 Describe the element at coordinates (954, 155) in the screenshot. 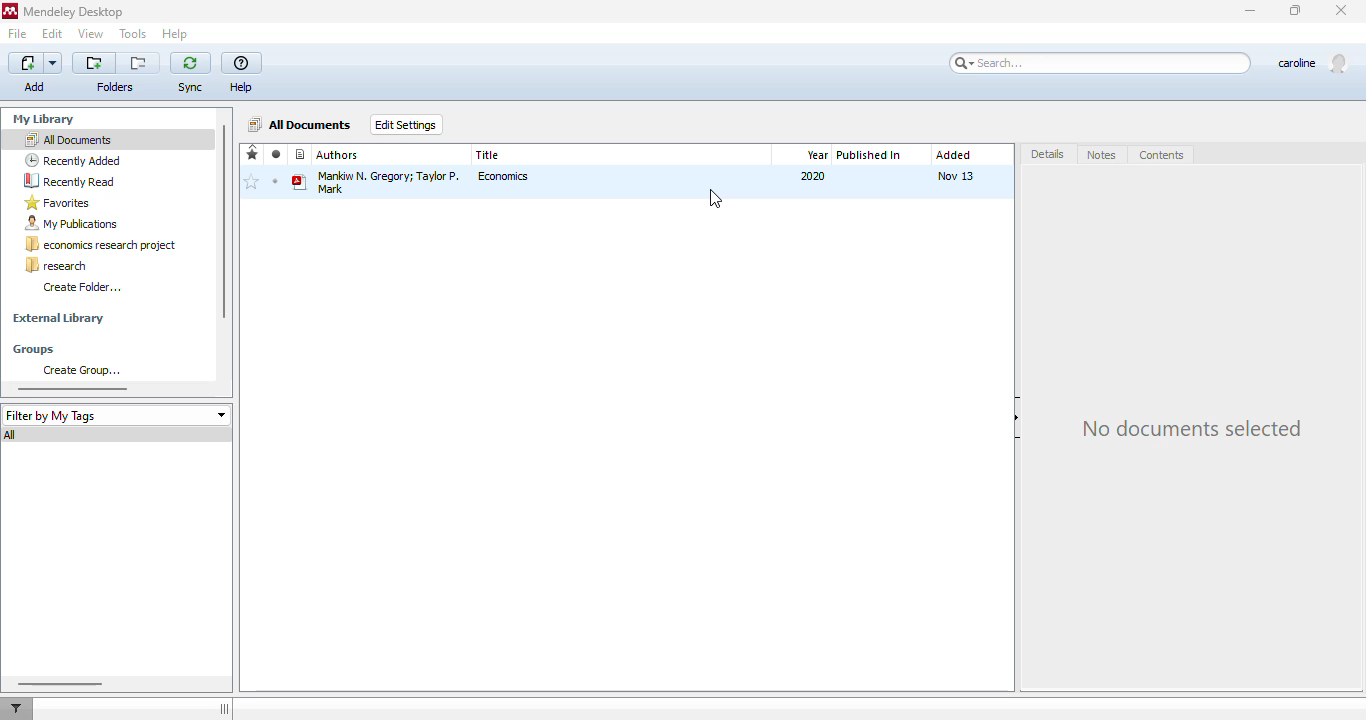

I see `added` at that location.